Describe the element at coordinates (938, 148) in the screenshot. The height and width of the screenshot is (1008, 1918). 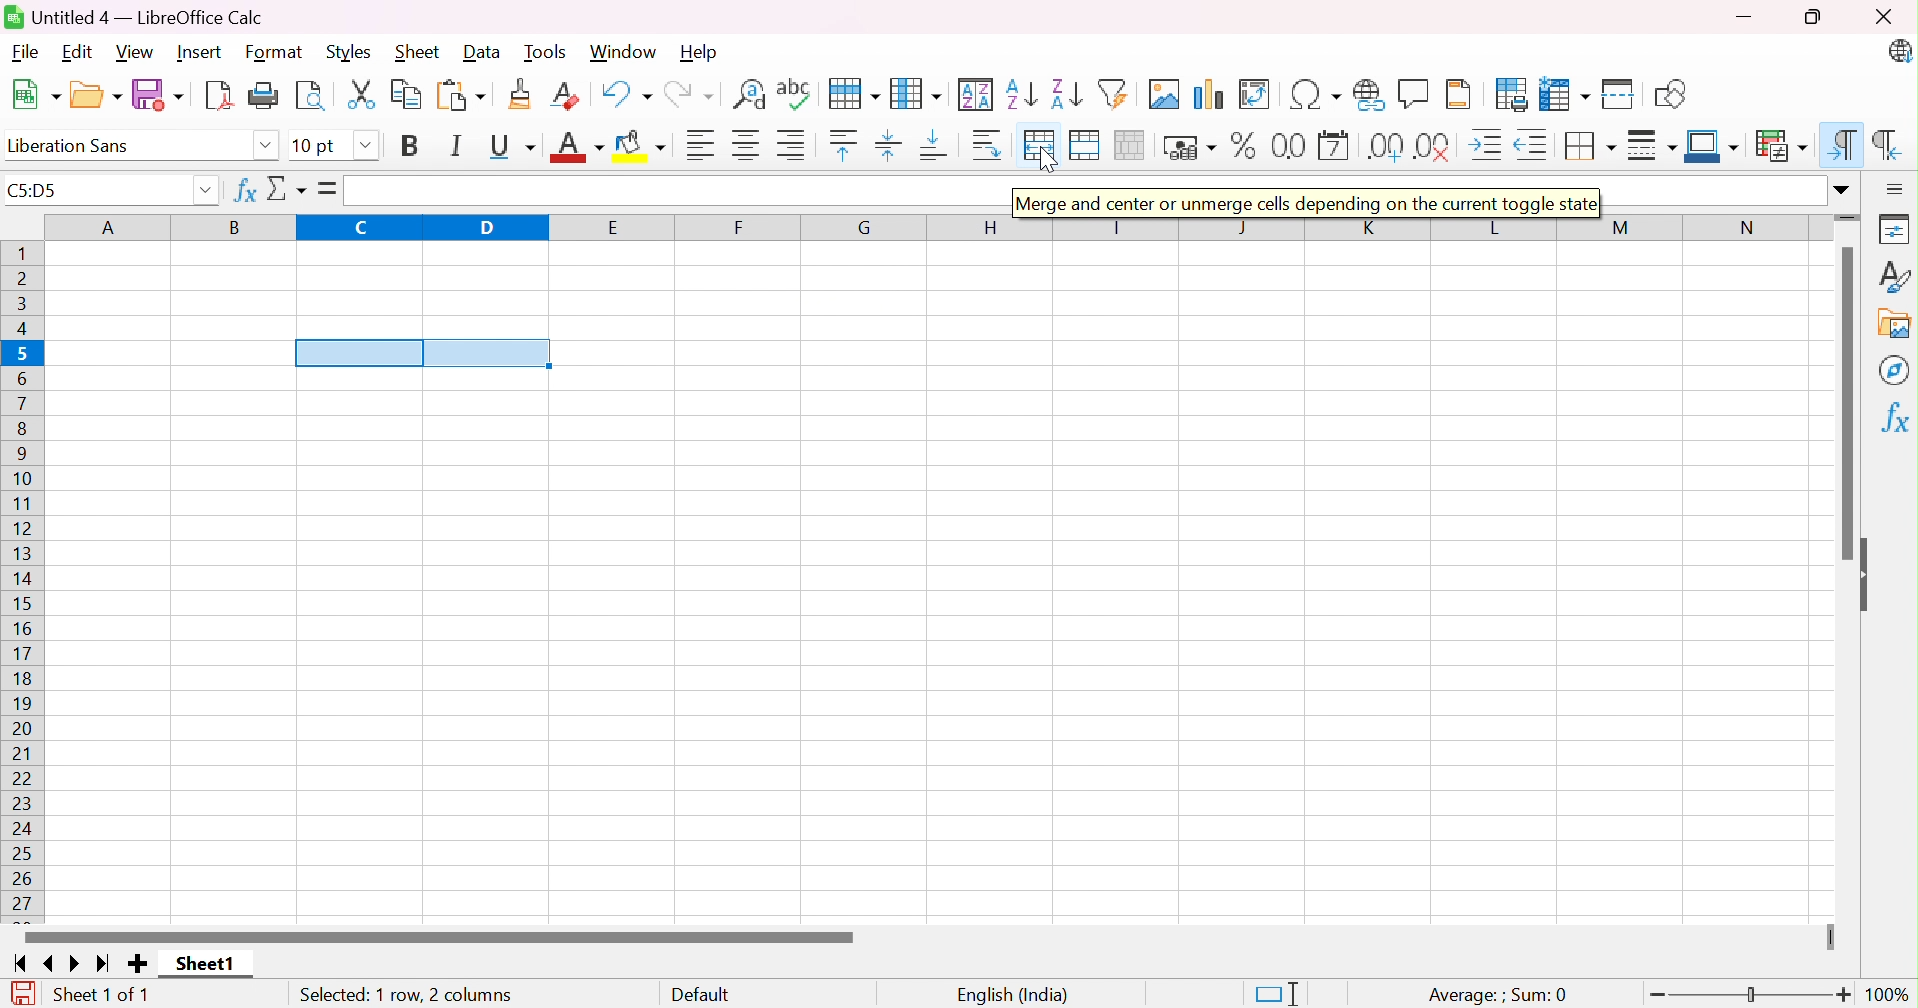
I see `Align Bottom` at that location.